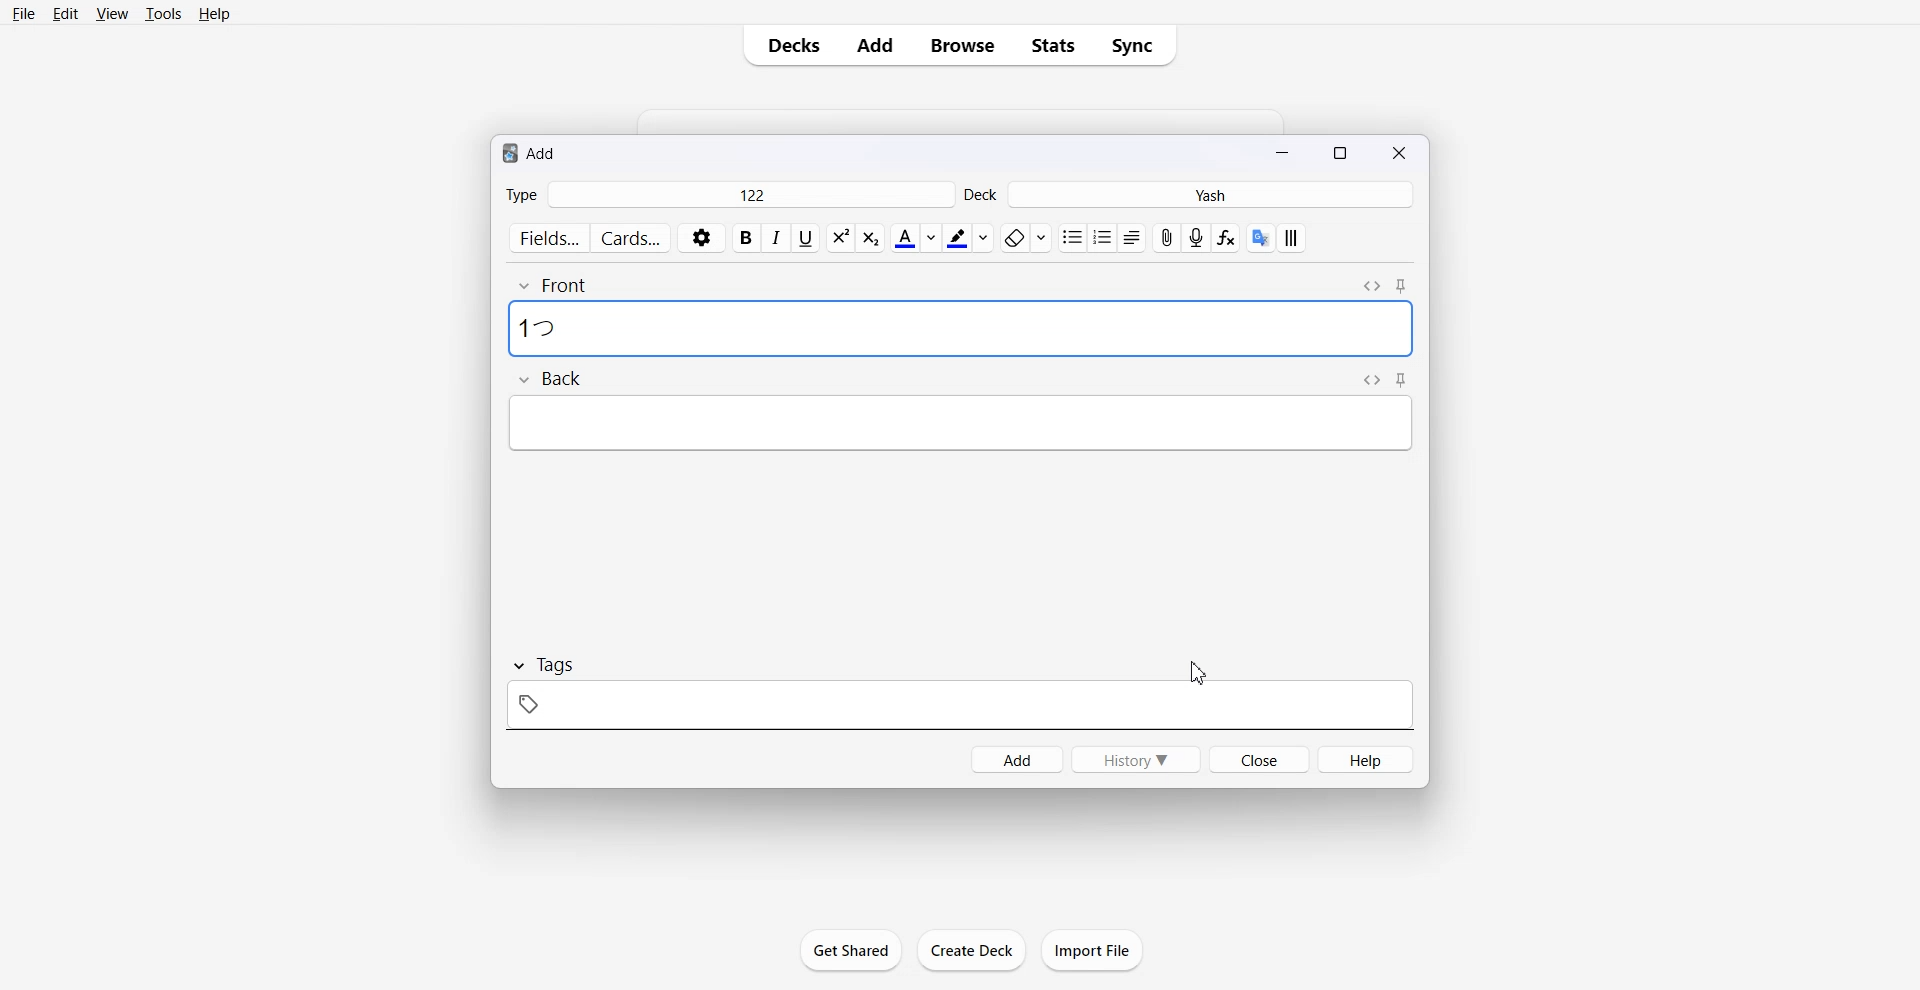  What do you see at coordinates (1215, 195) in the screenshot?
I see `Yash` at bounding box center [1215, 195].